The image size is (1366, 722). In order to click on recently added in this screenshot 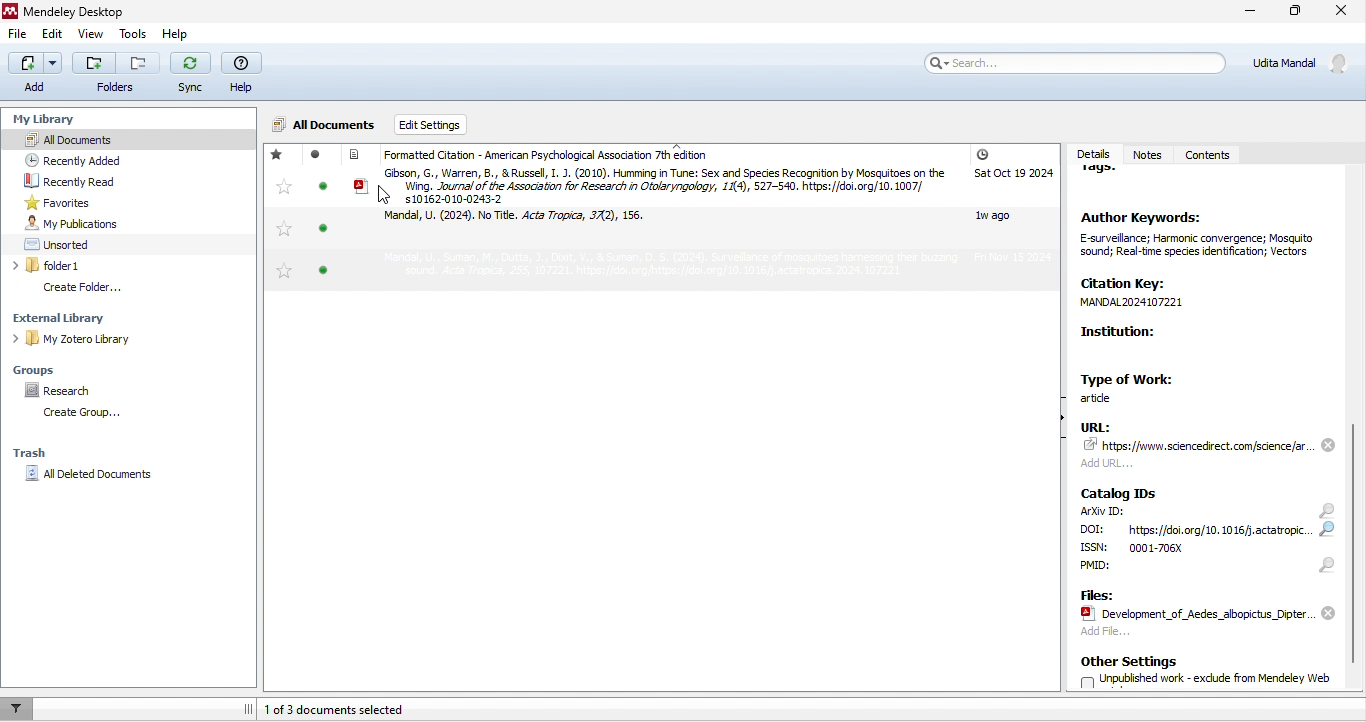, I will do `click(94, 160)`.